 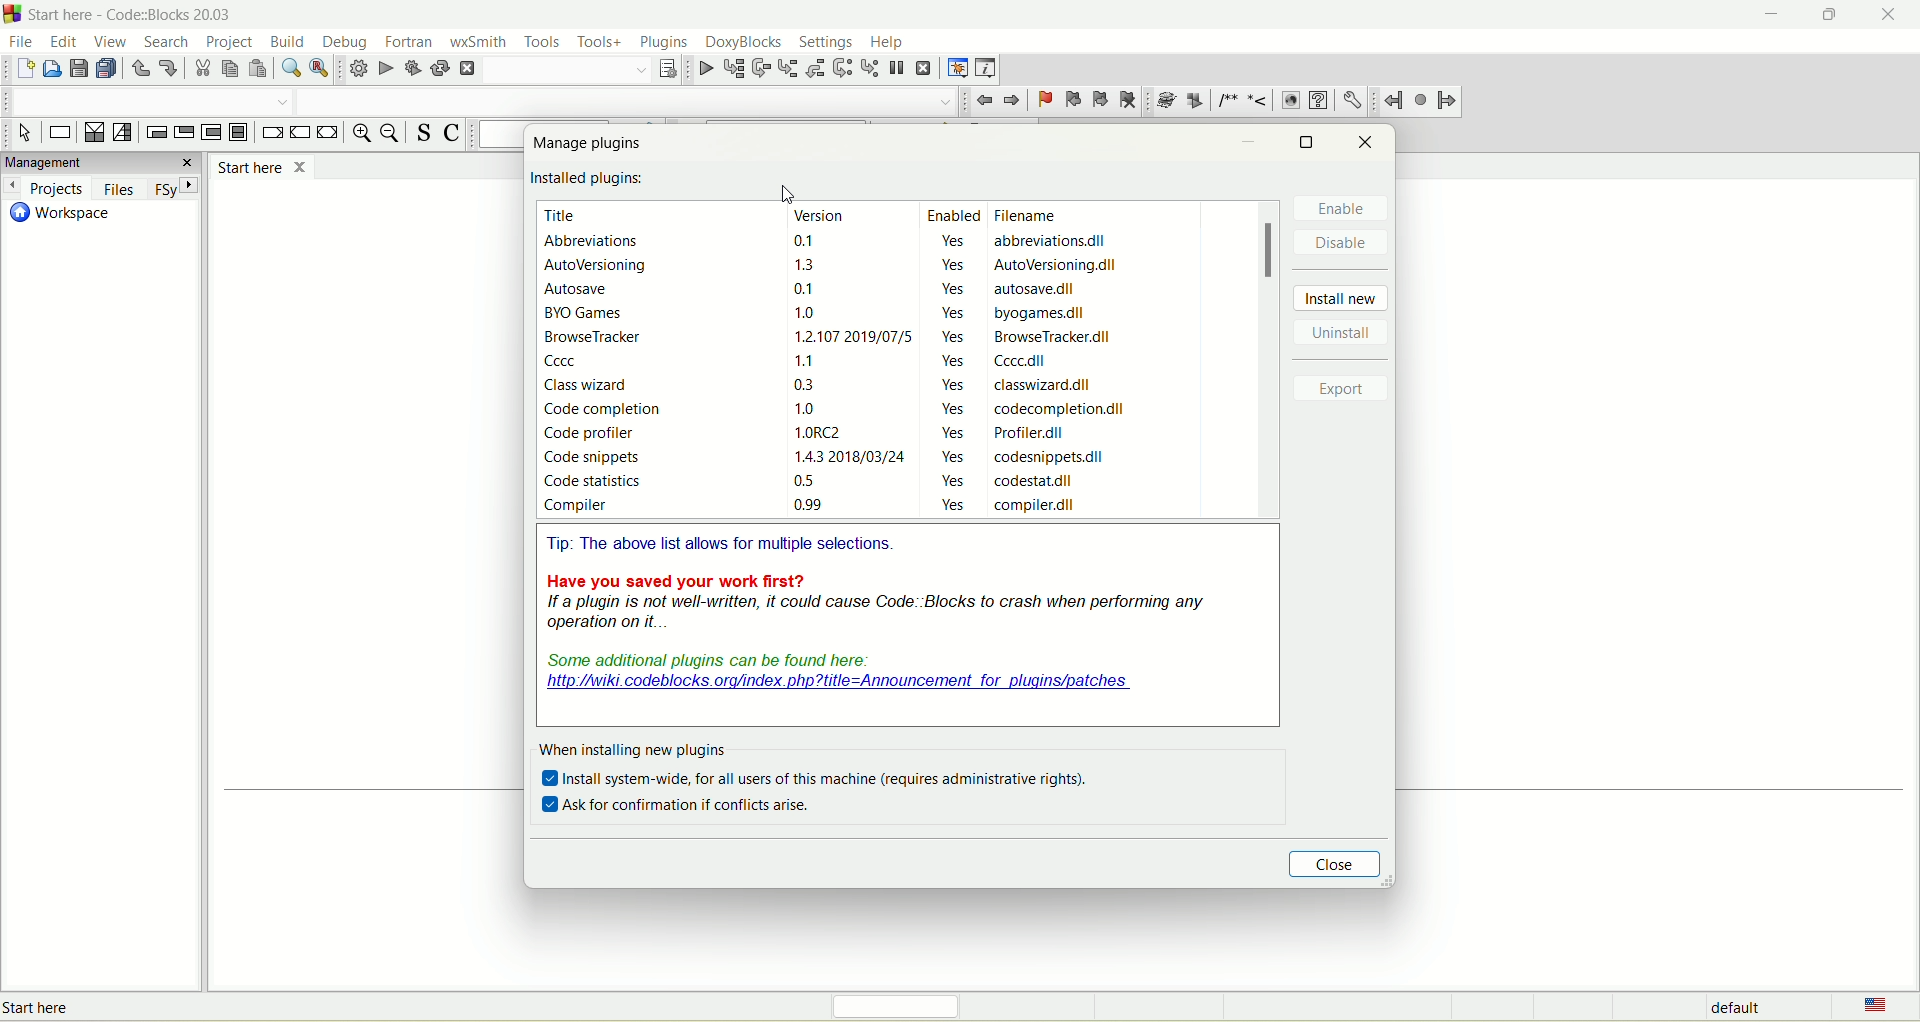 What do you see at coordinates (360, 133) in the screenshot?
I see `zoom in` at bounding box center [360, 133].